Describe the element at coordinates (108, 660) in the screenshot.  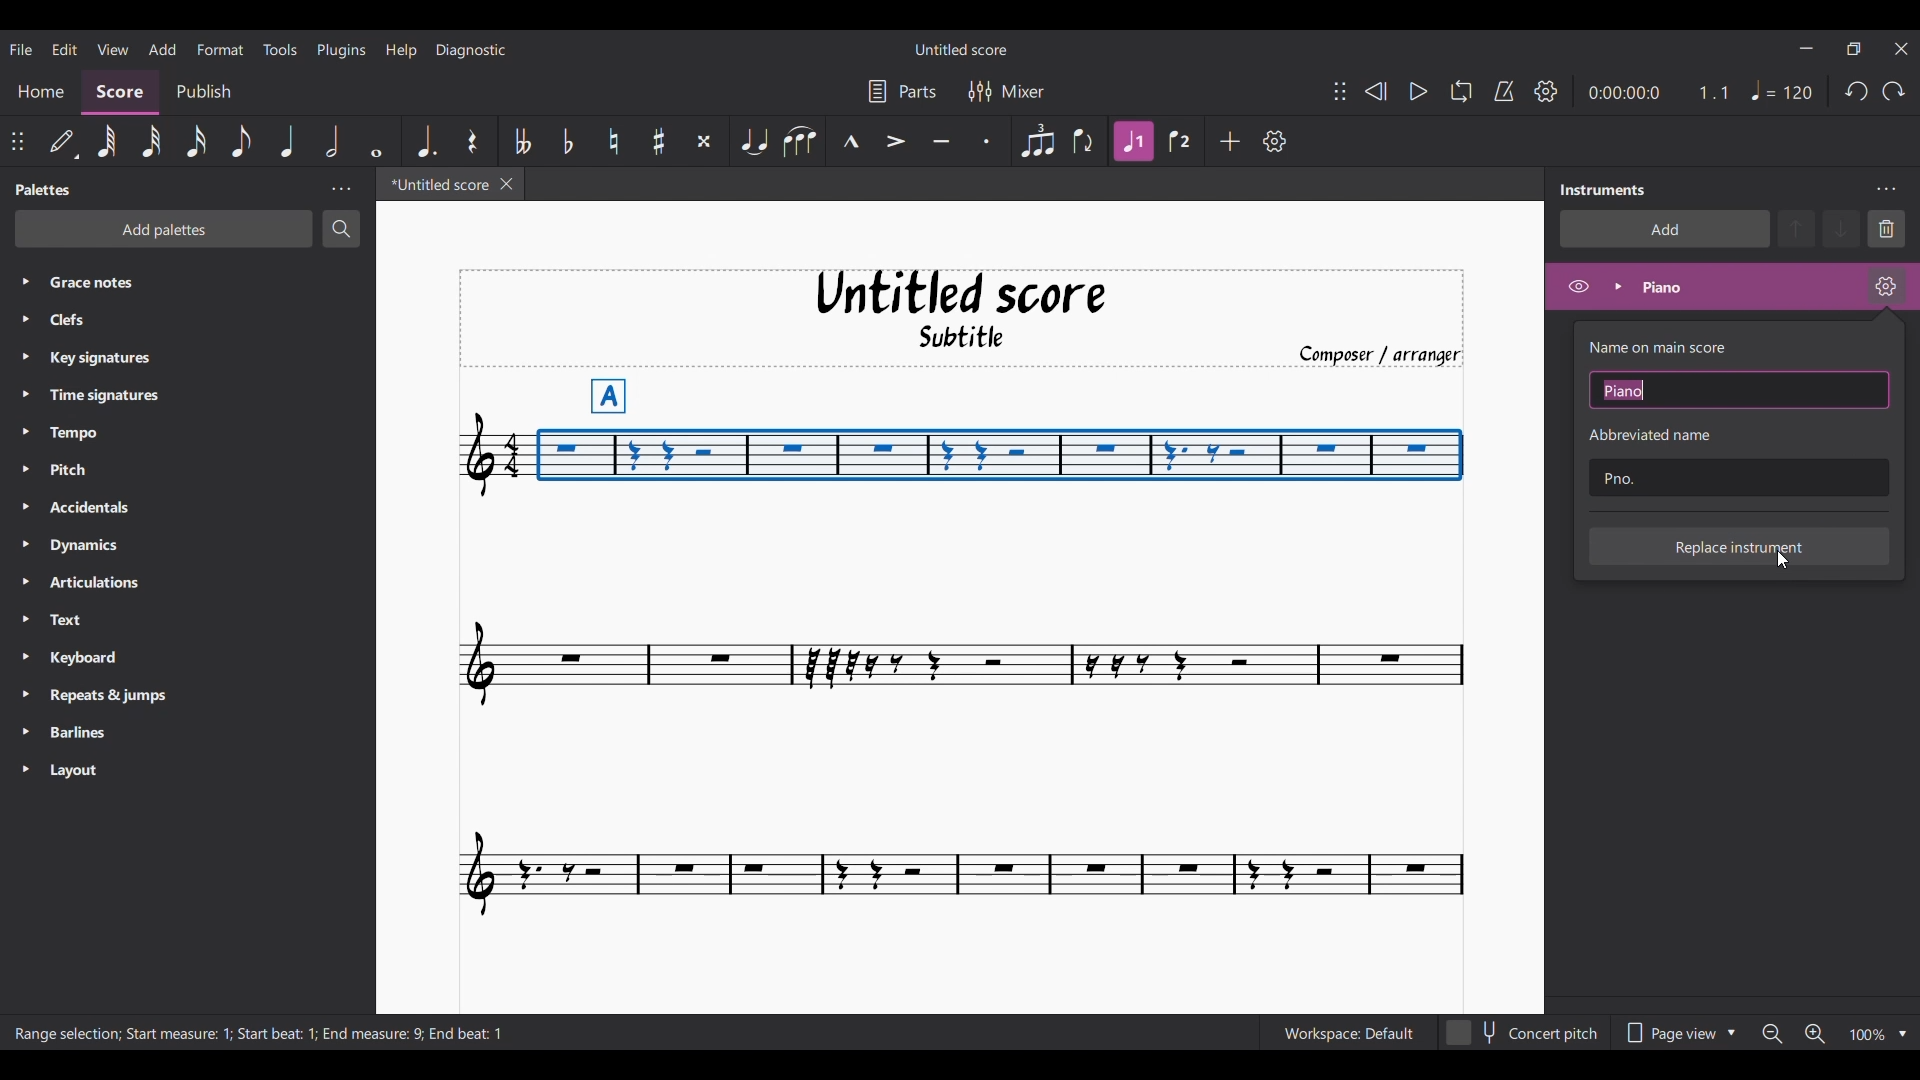
I see `Keyboard` at that location.